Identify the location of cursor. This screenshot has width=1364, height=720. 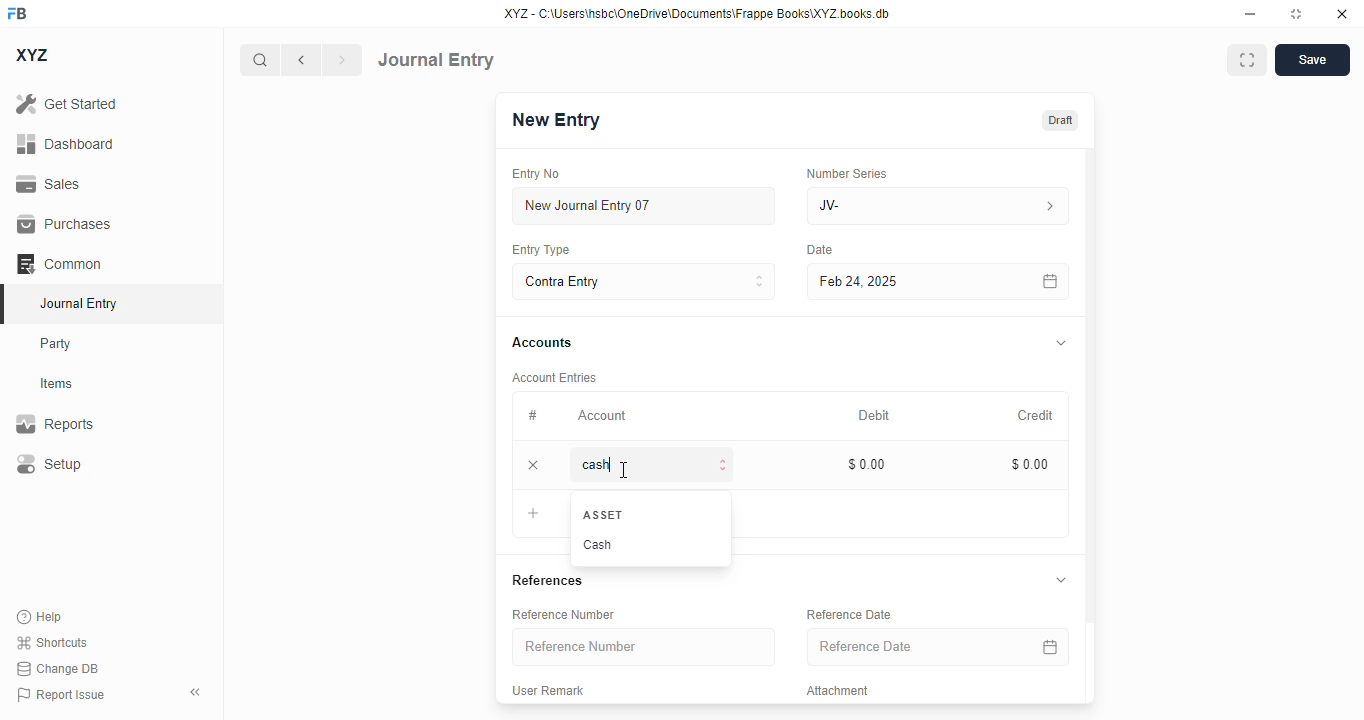
(625, 470).